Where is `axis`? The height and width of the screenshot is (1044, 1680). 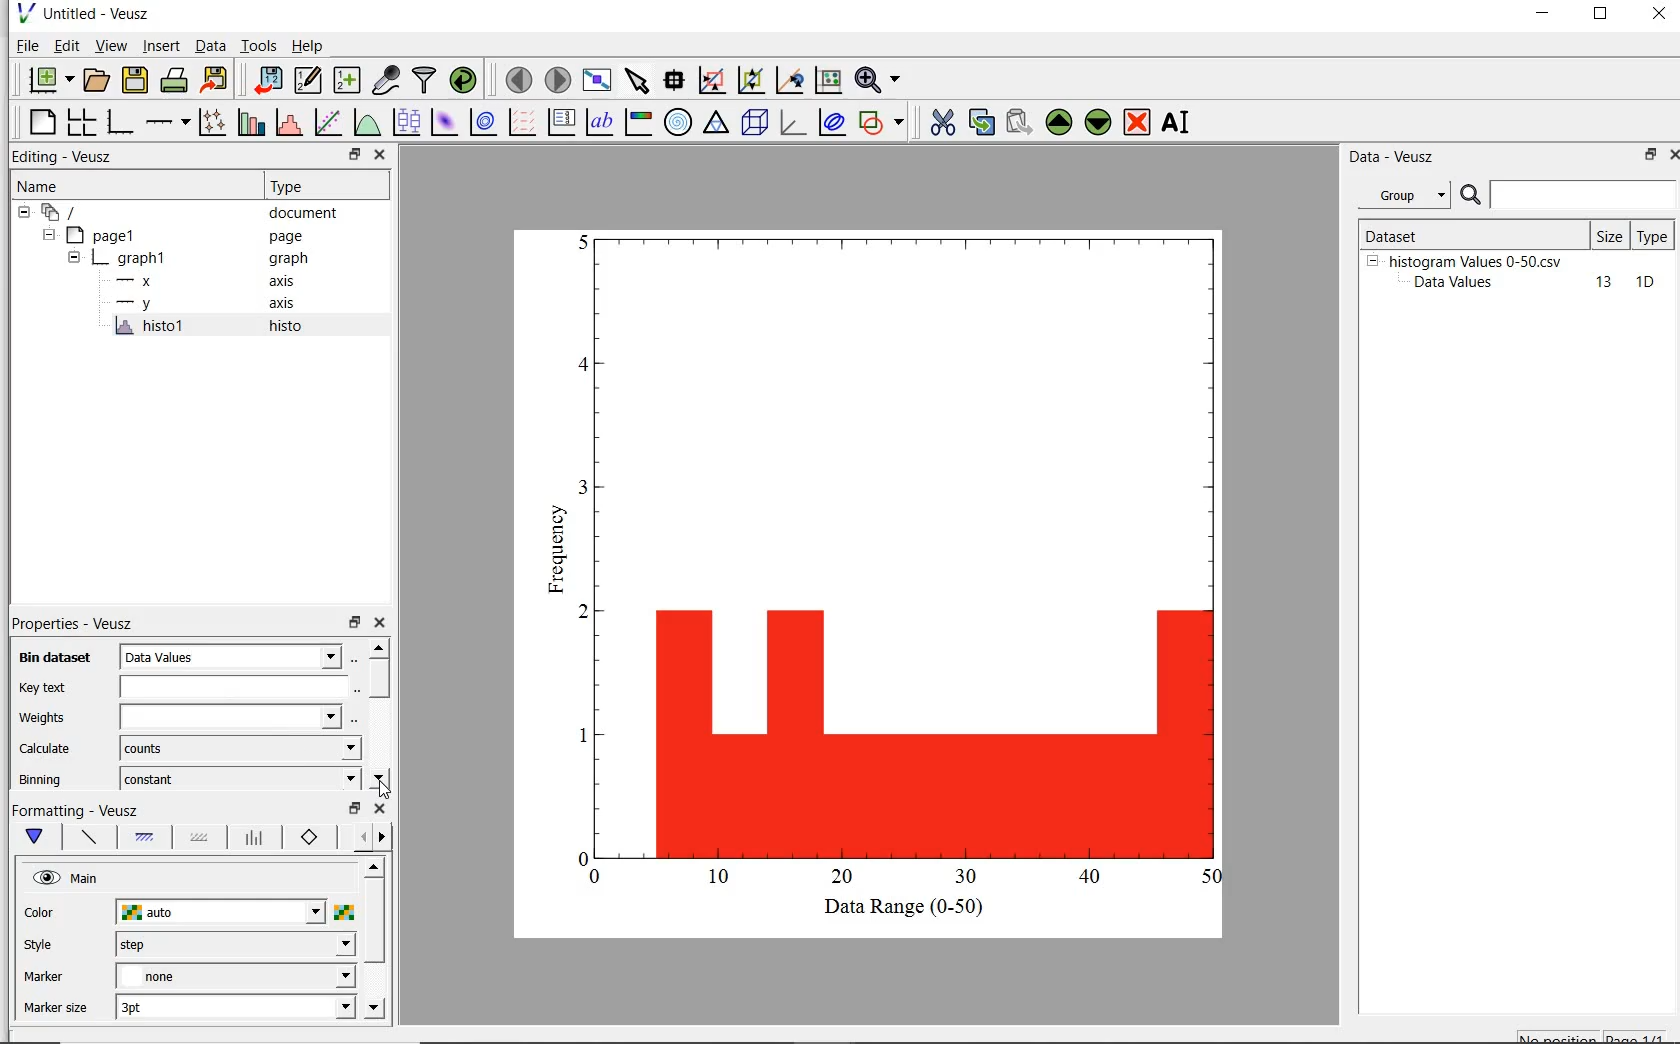
axis is located at coordinates (290, 281).